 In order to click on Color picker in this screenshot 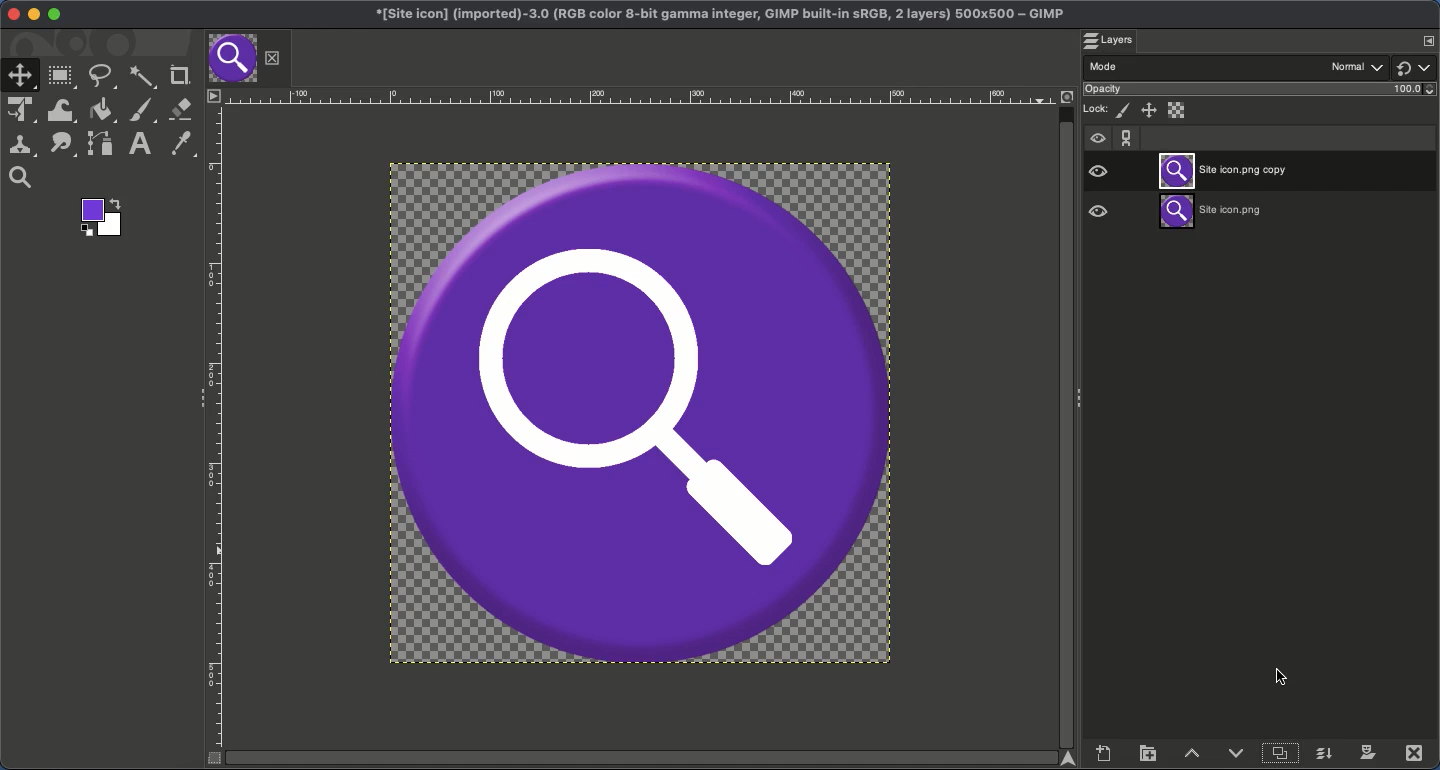, I will do `click(183, 144)`.